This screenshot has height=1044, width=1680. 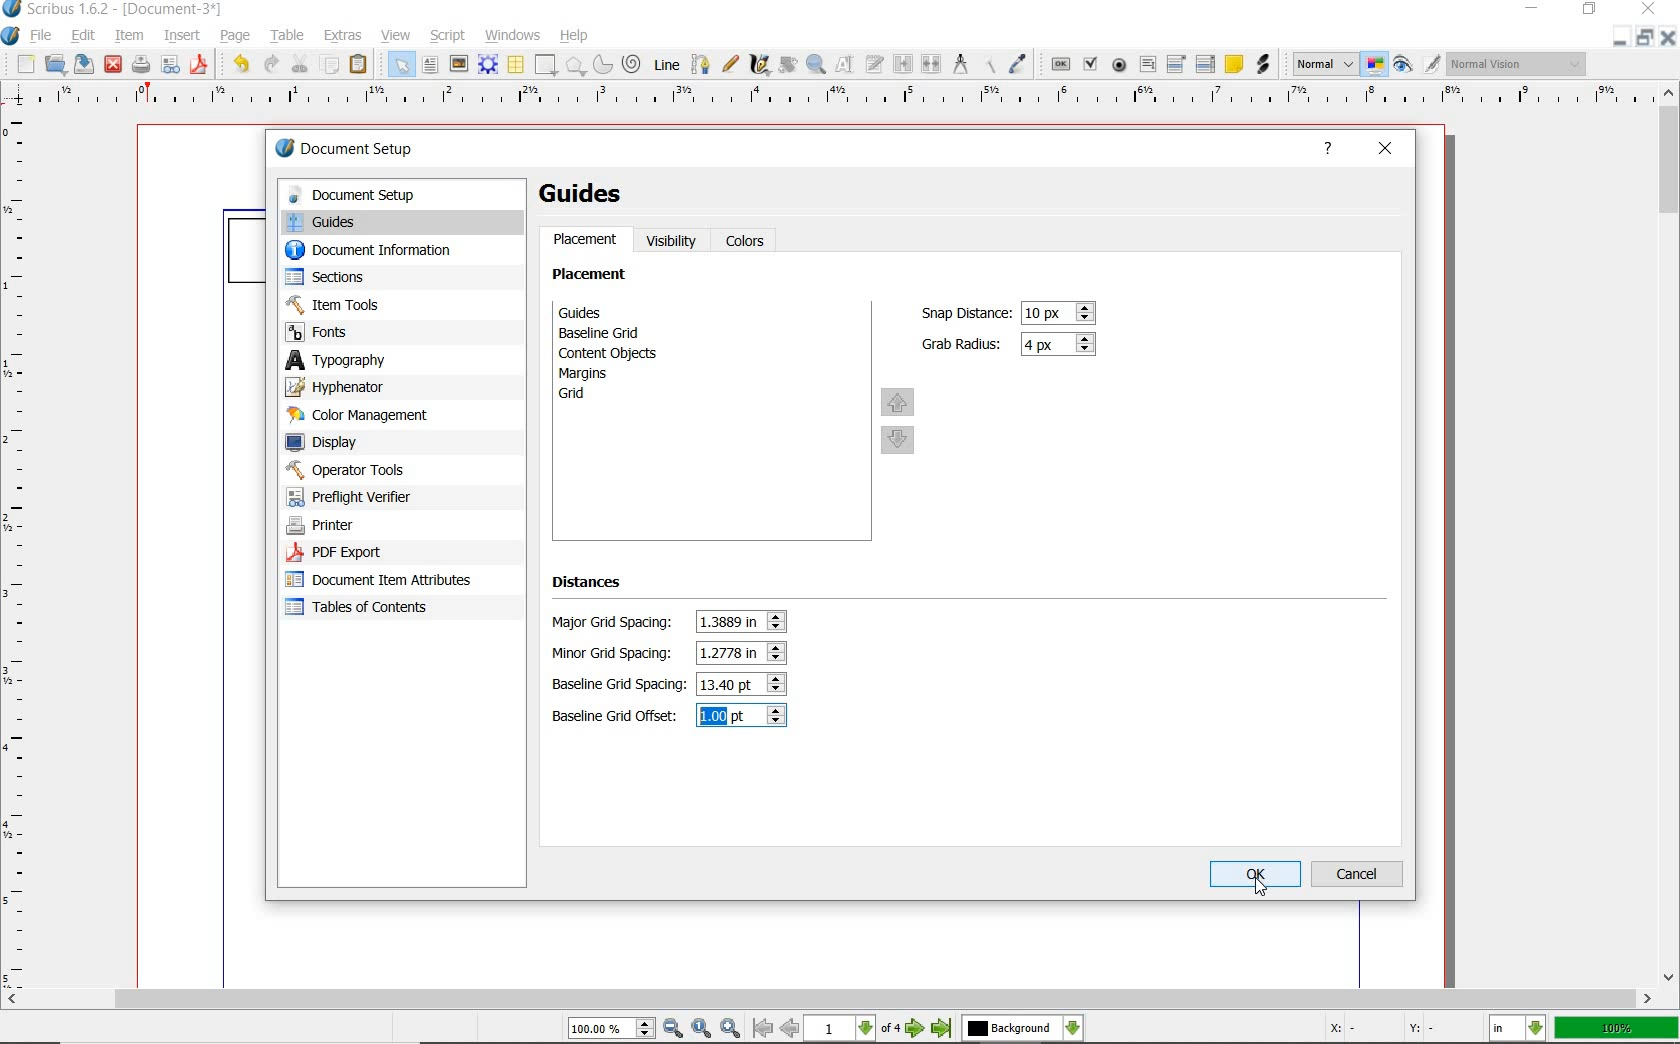 What do you see at coordinates (618, 654) in the screenshot?
I see `Minor Grid Spacing:` at bounding box center [618, 654].